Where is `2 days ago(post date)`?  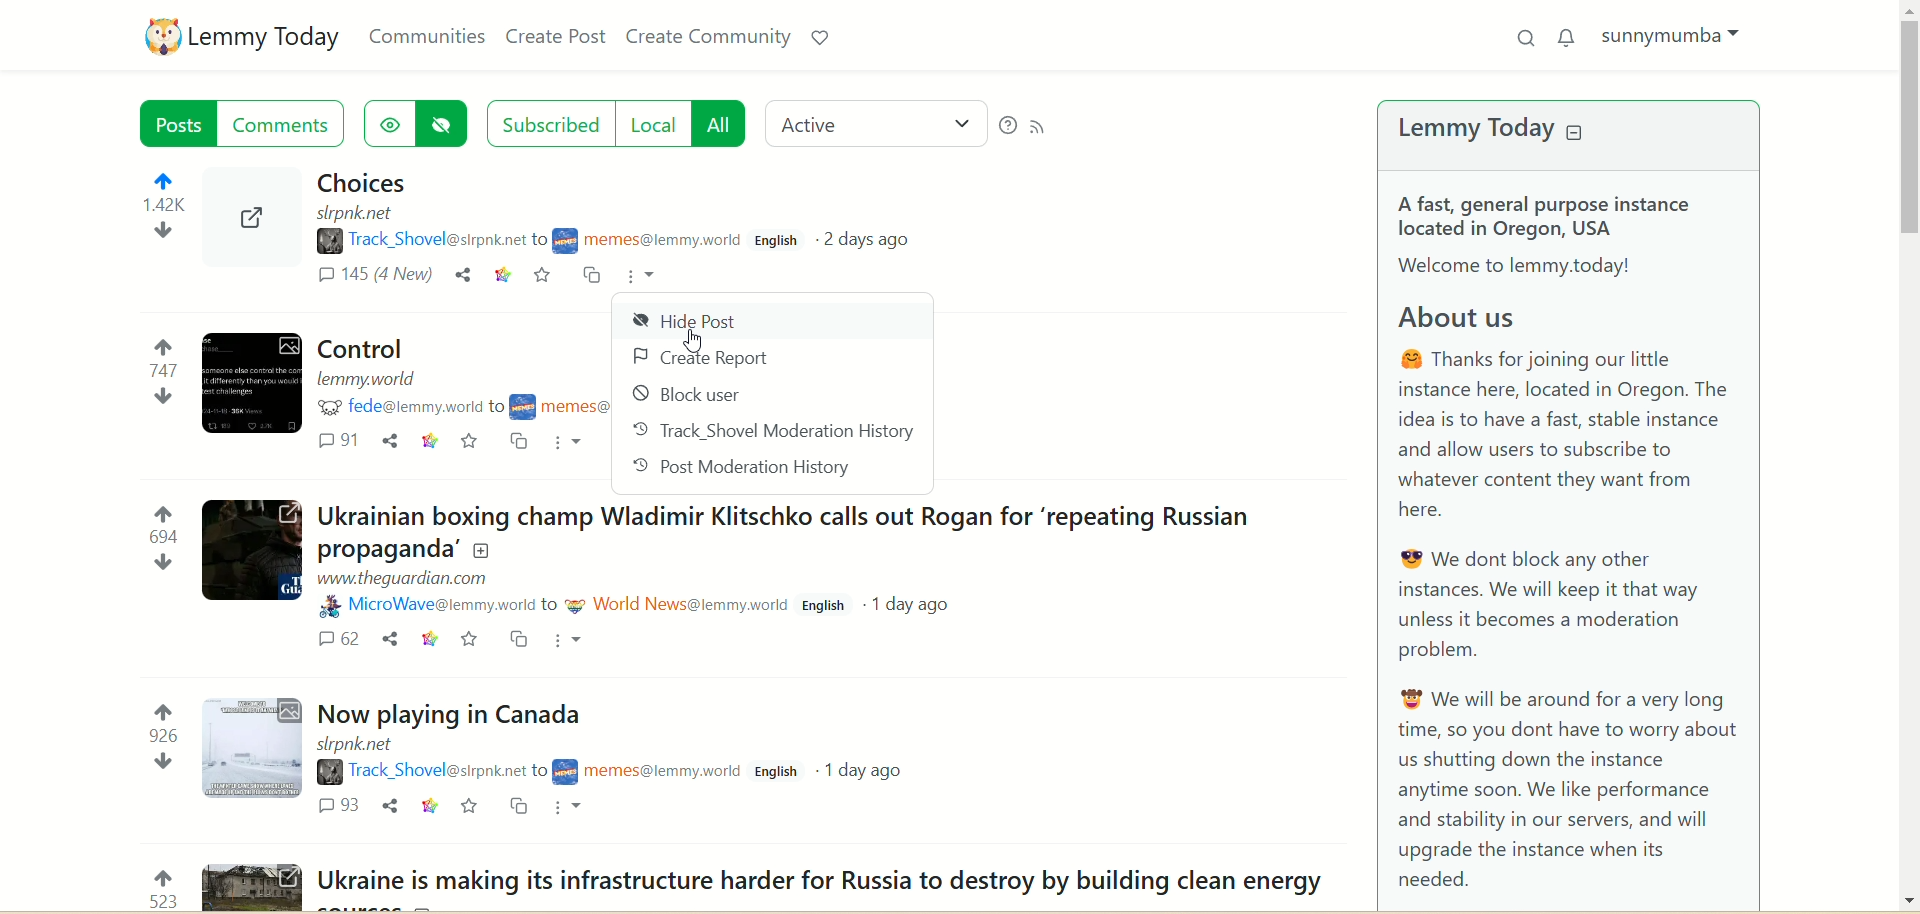
2 days ago(post date) is located at coordinates (877, 244).